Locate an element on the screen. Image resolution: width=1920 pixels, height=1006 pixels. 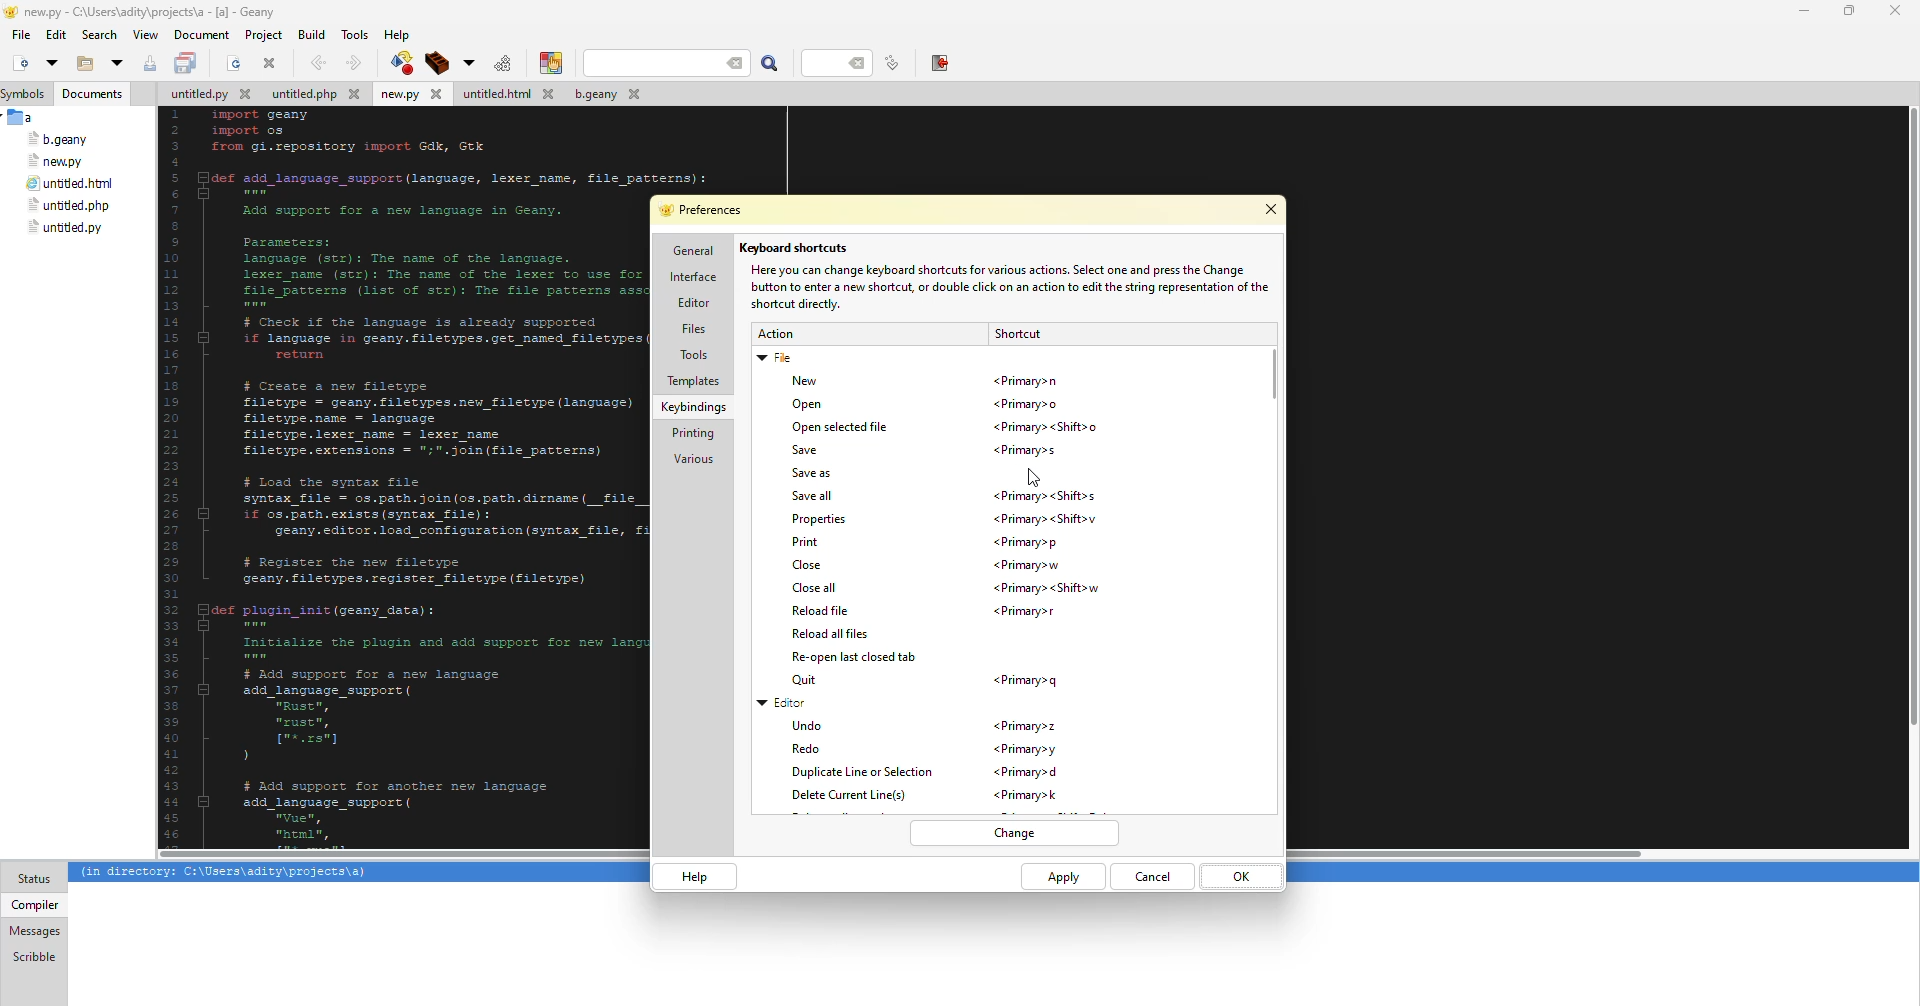
open is located at coordinates (80, 65).